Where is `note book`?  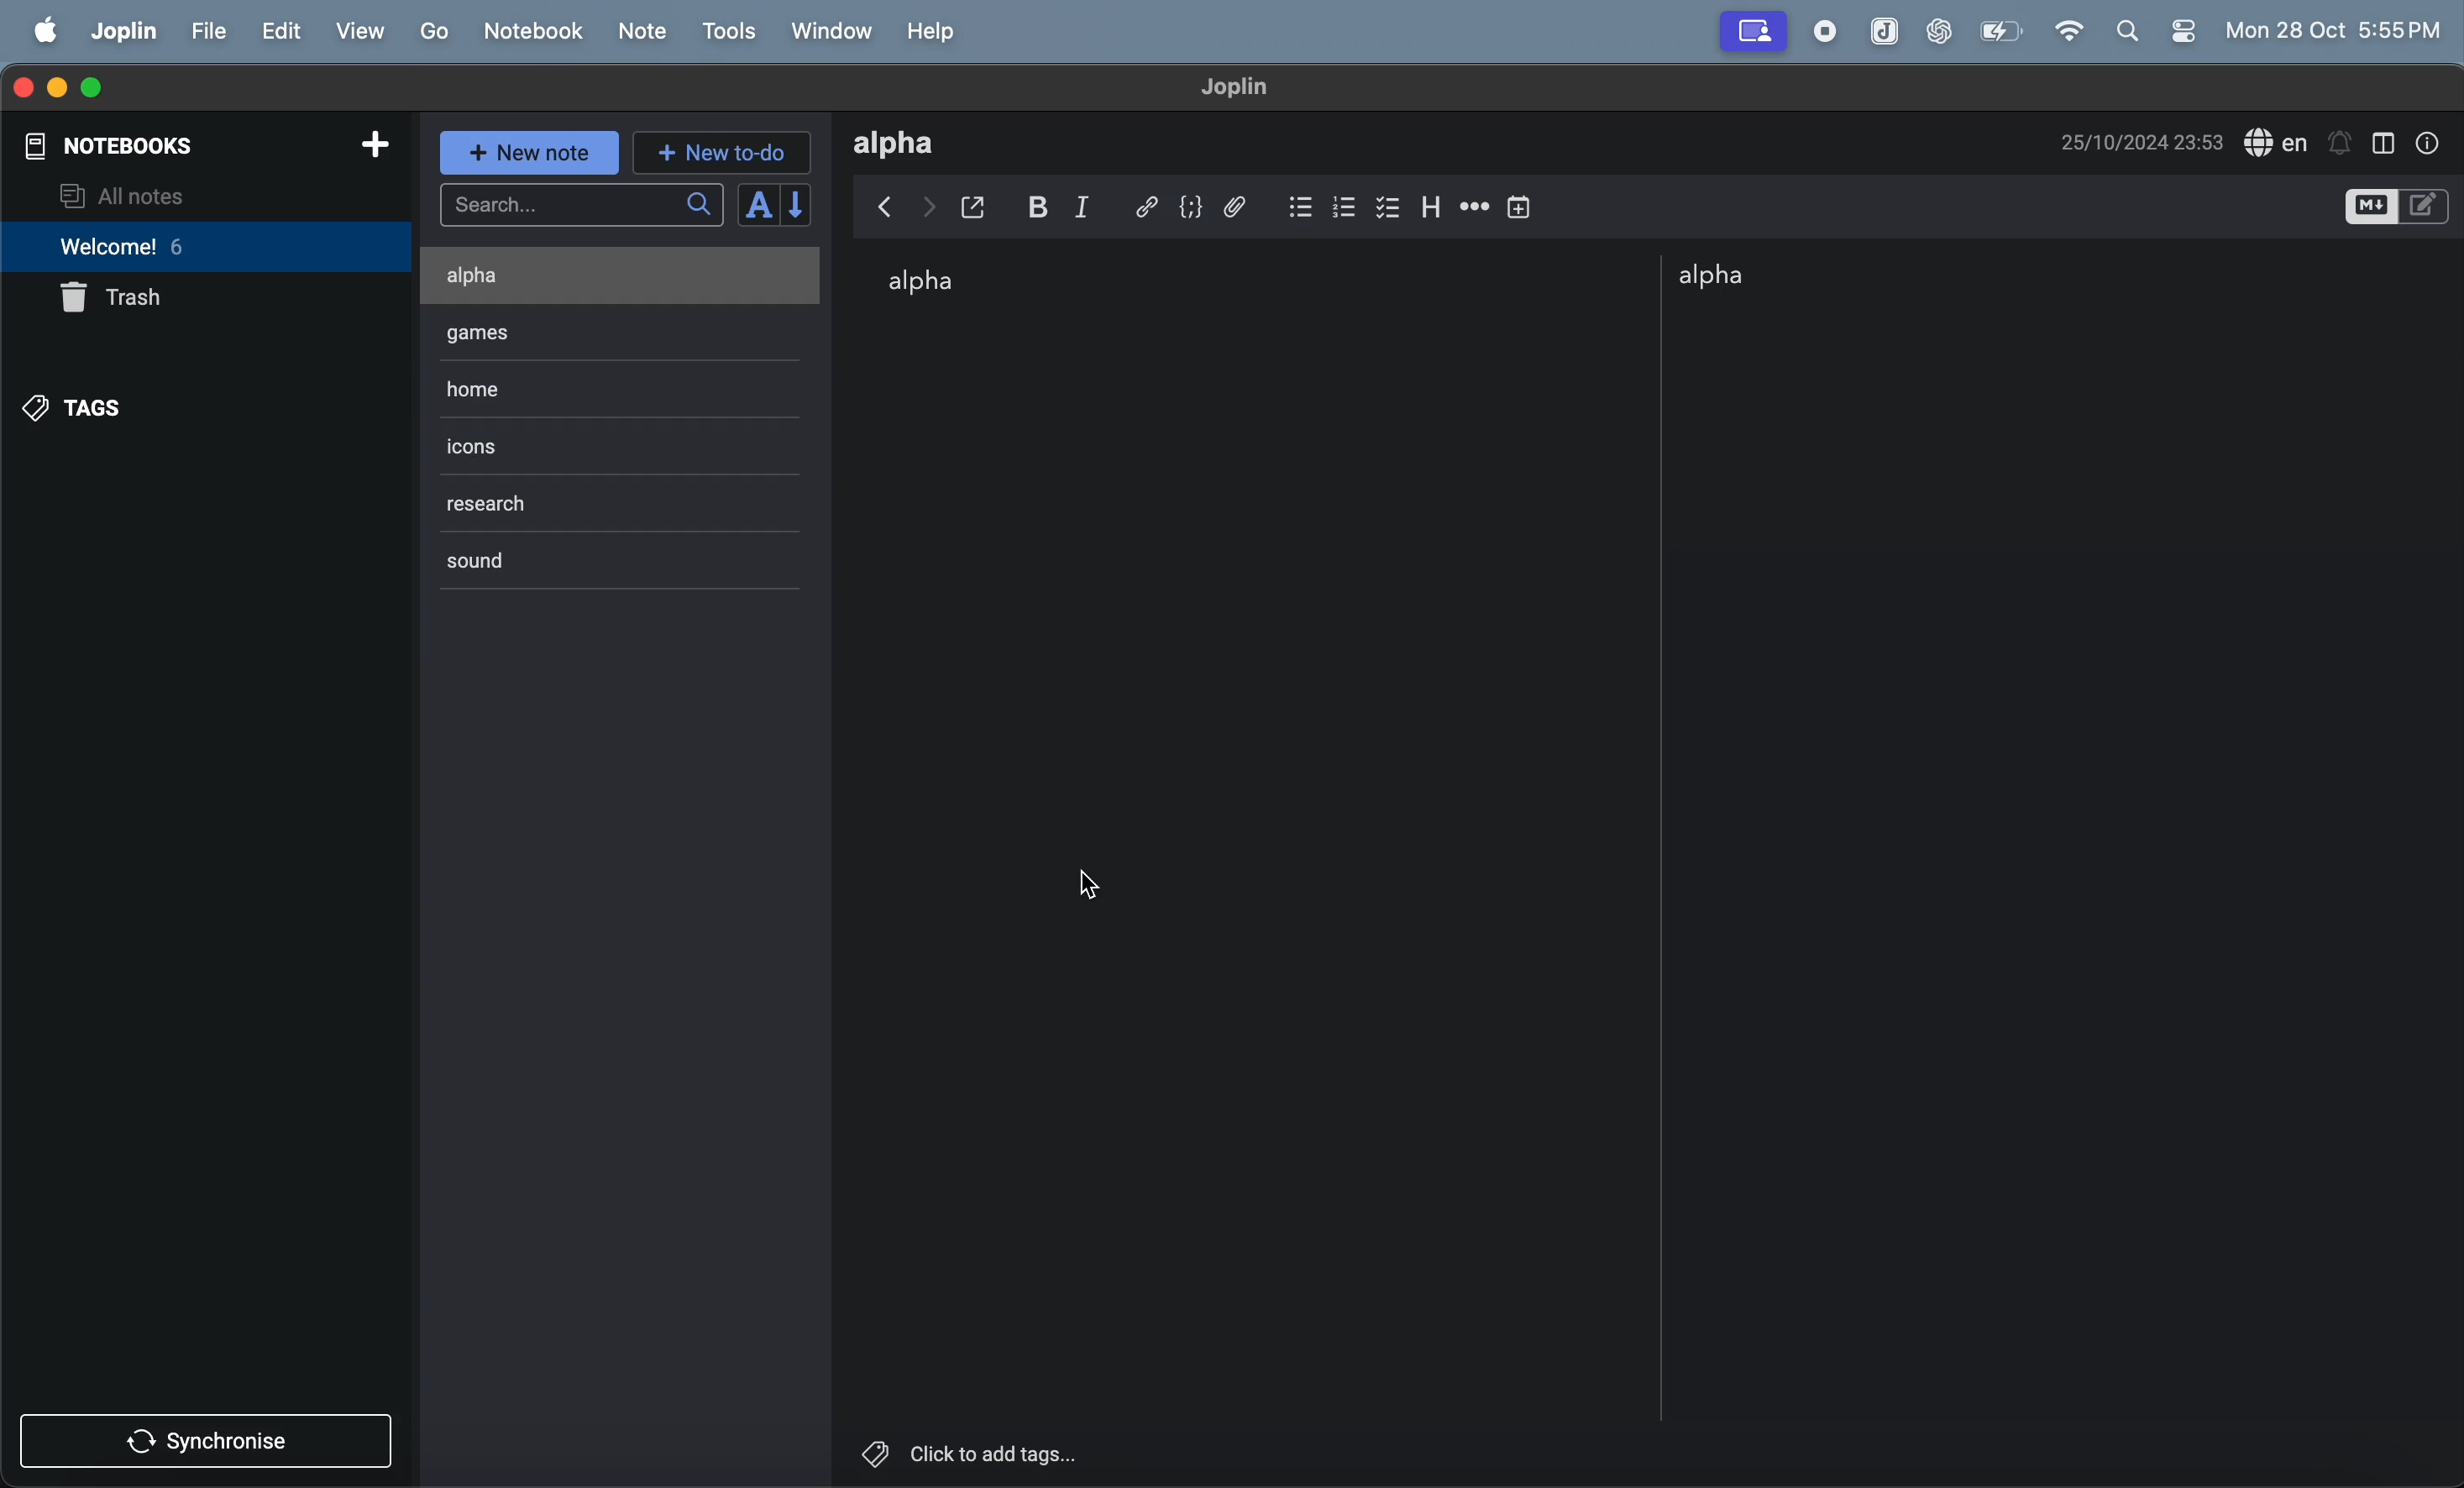 note book is located at coordinates (532, 30).